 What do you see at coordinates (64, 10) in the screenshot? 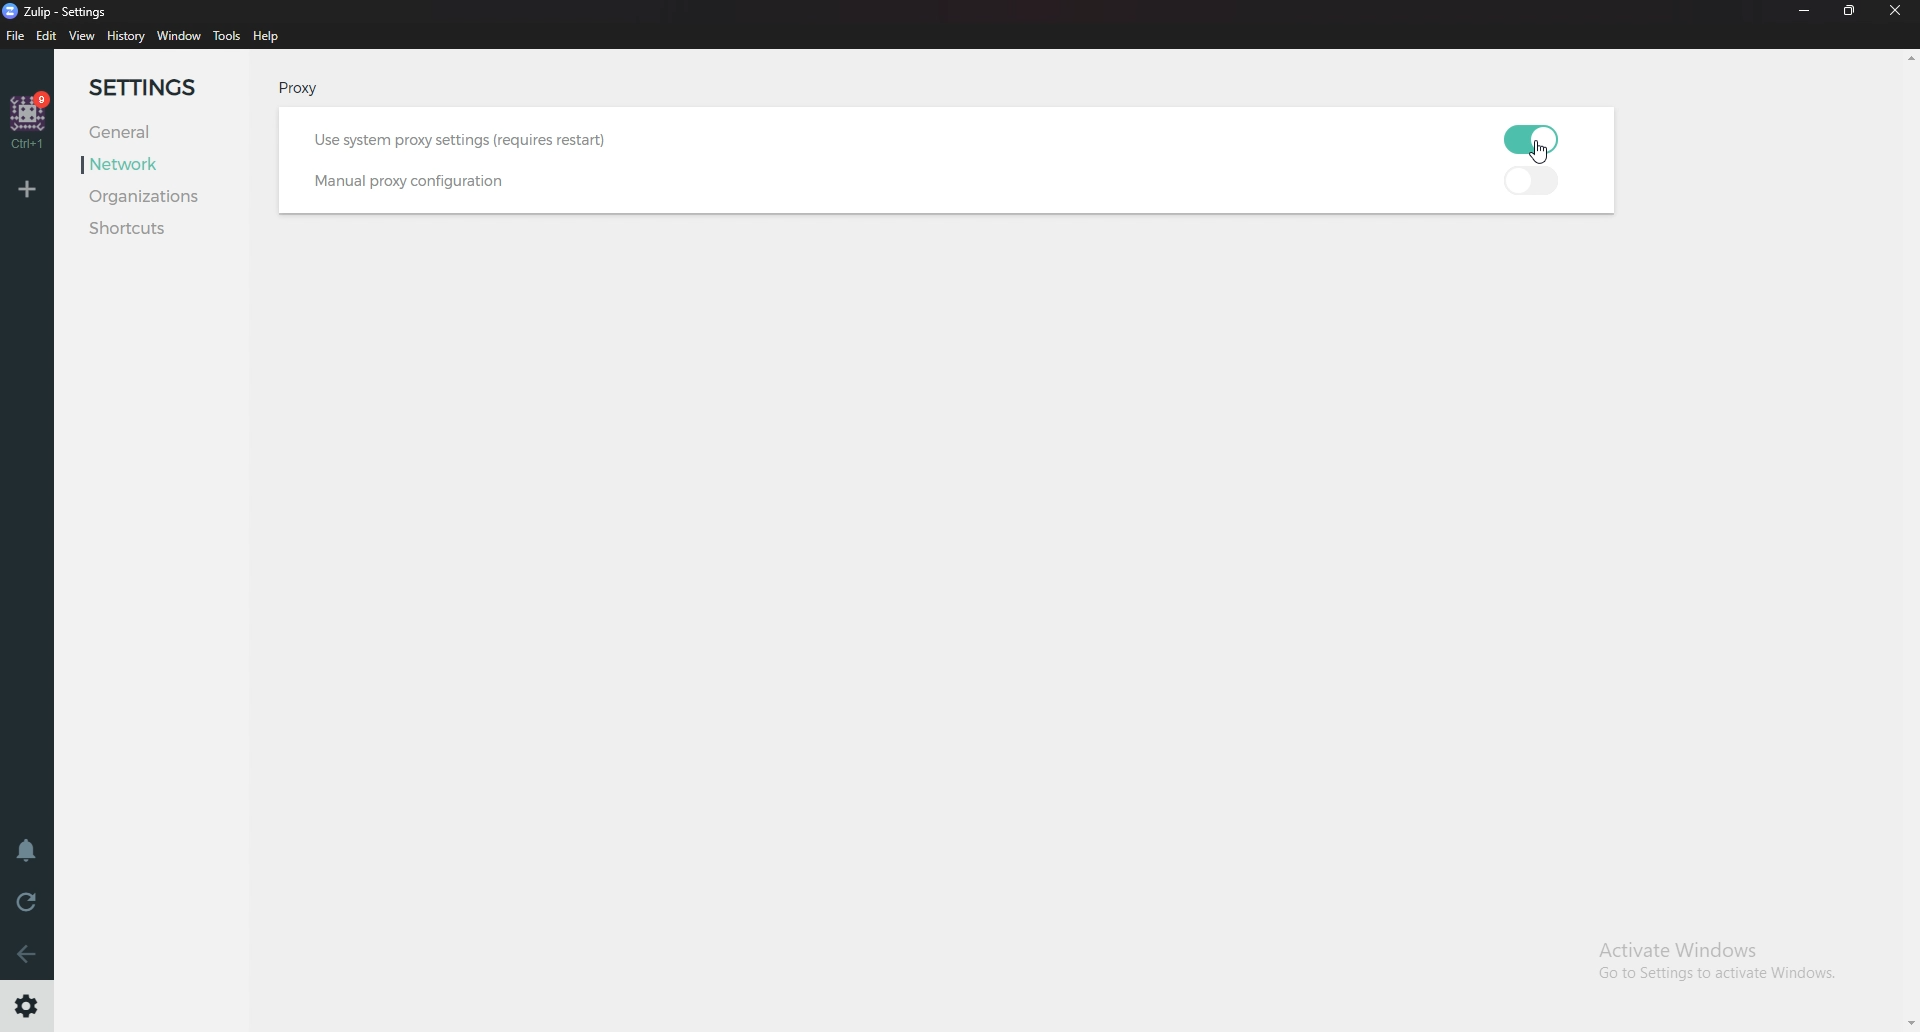
I see `zulip` at bounding box center [64, 10].